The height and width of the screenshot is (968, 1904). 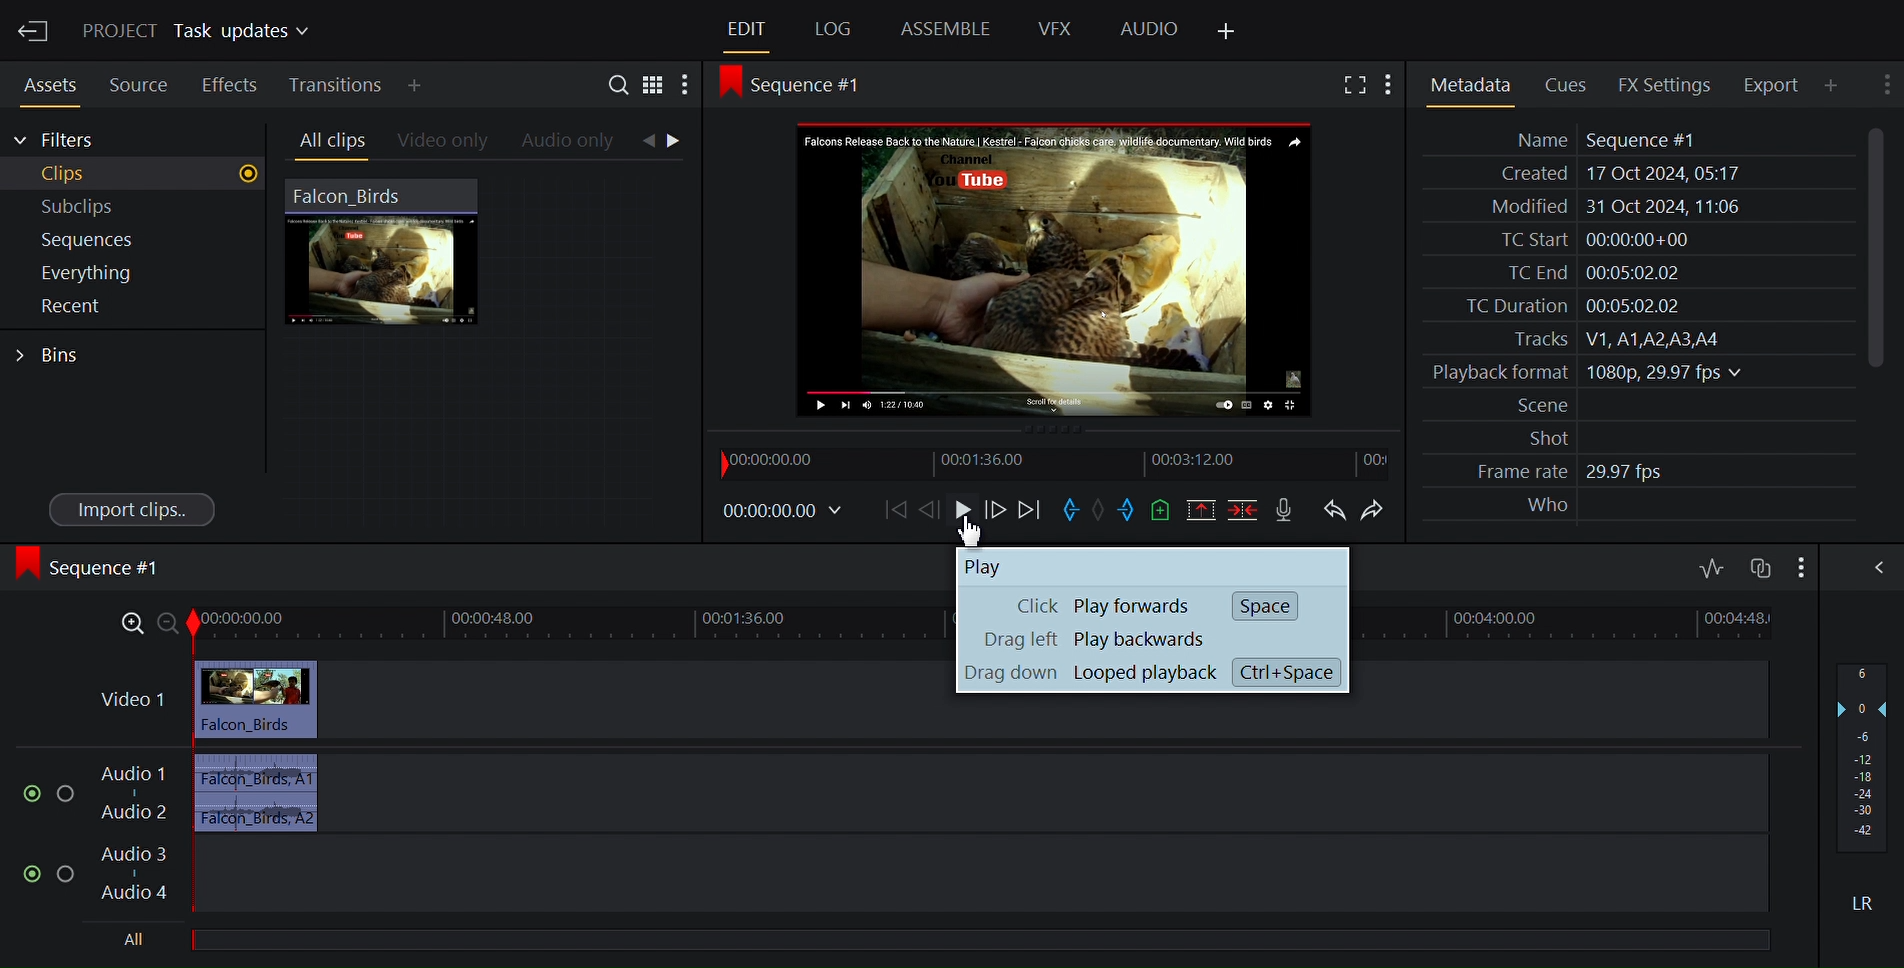 I want to click on Sequence #1, so click(x=801, y=88).